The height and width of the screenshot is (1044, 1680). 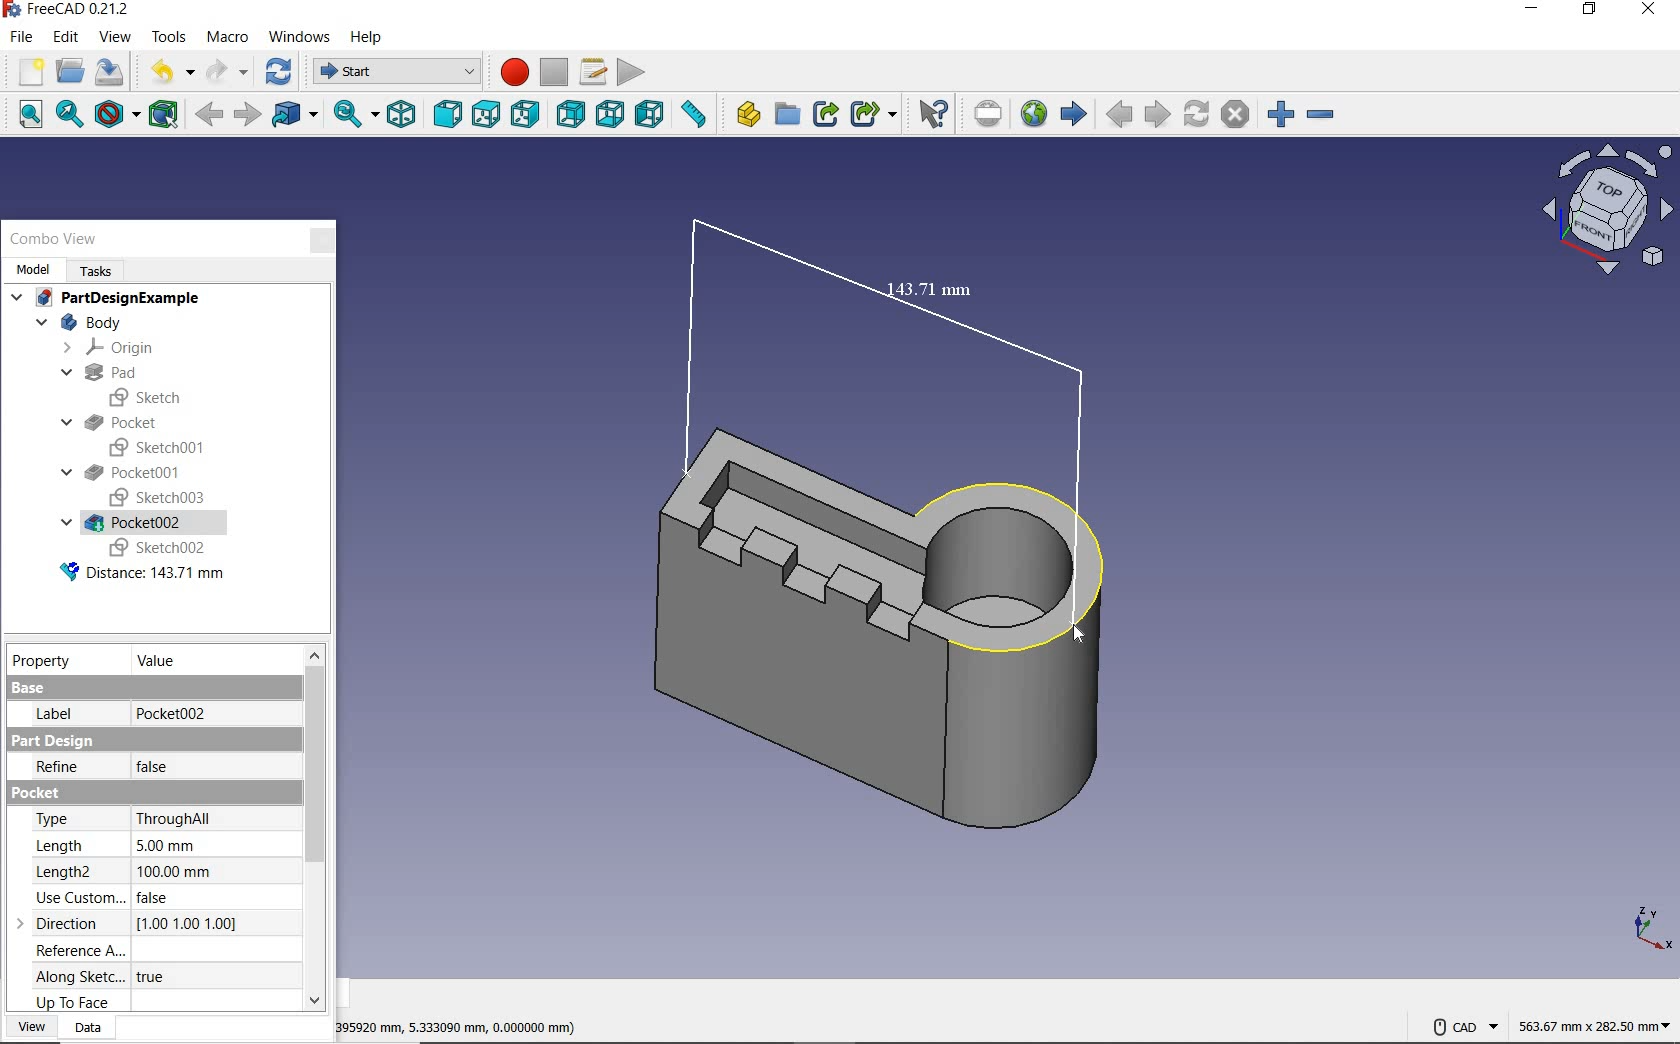 I want to click on value, so click(x=160, y=657).